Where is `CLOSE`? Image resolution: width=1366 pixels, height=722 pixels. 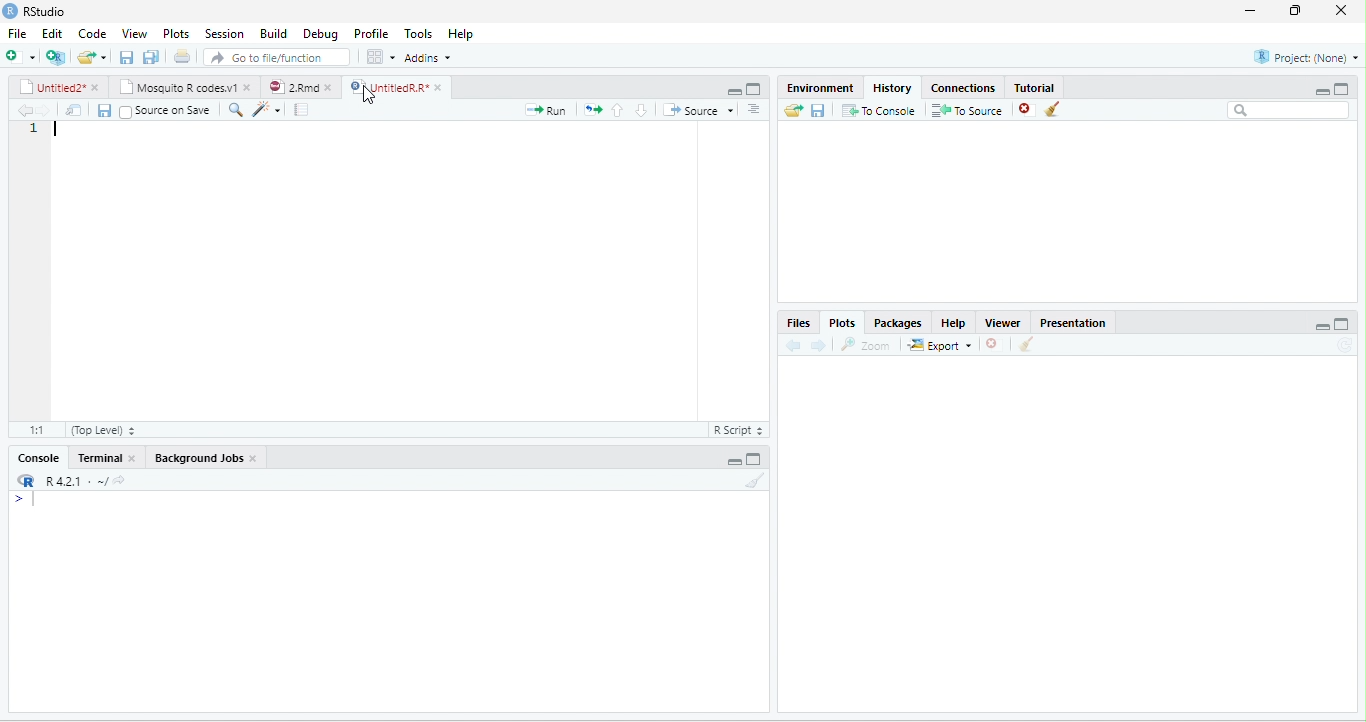
CLOSE is located at coordinates (995, 344).